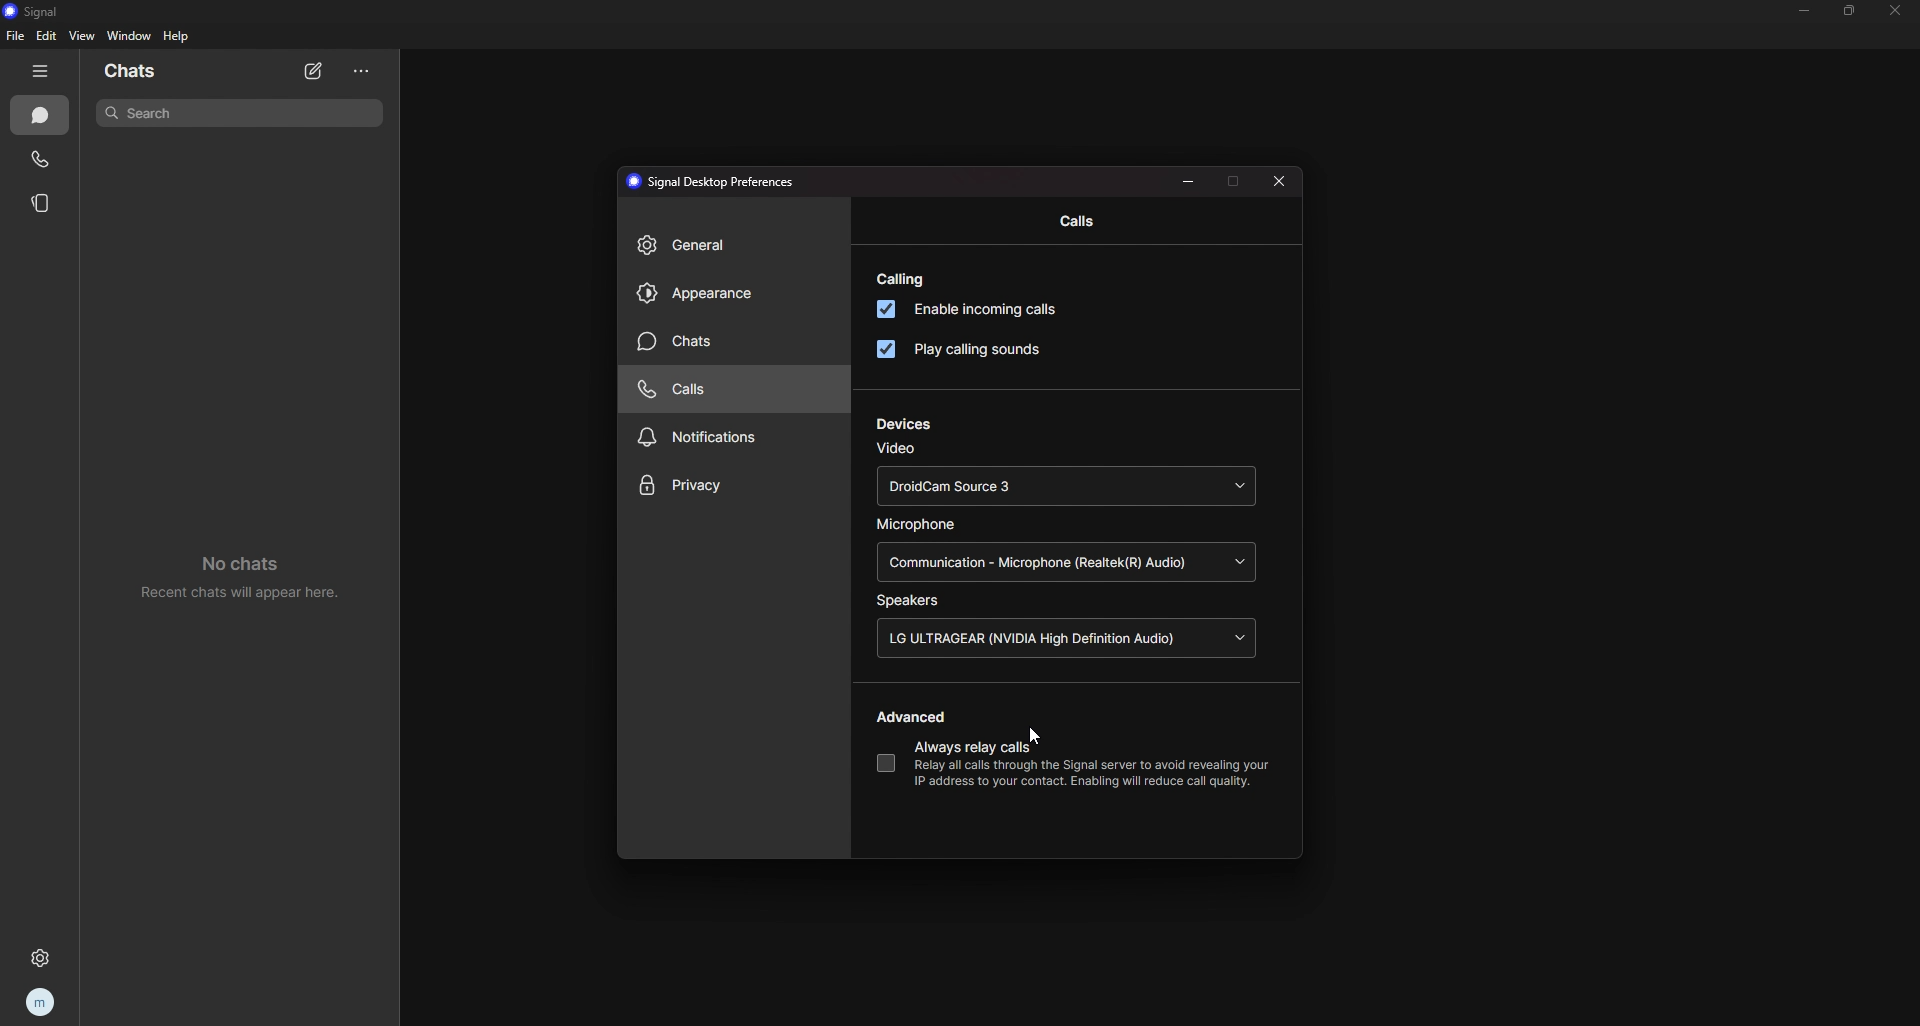 The width and height of the screenshot is (1920, 1026). What do you see at coordinates (895, 448) in the screenshot?
I see `video` at bounding box center [895, 448].